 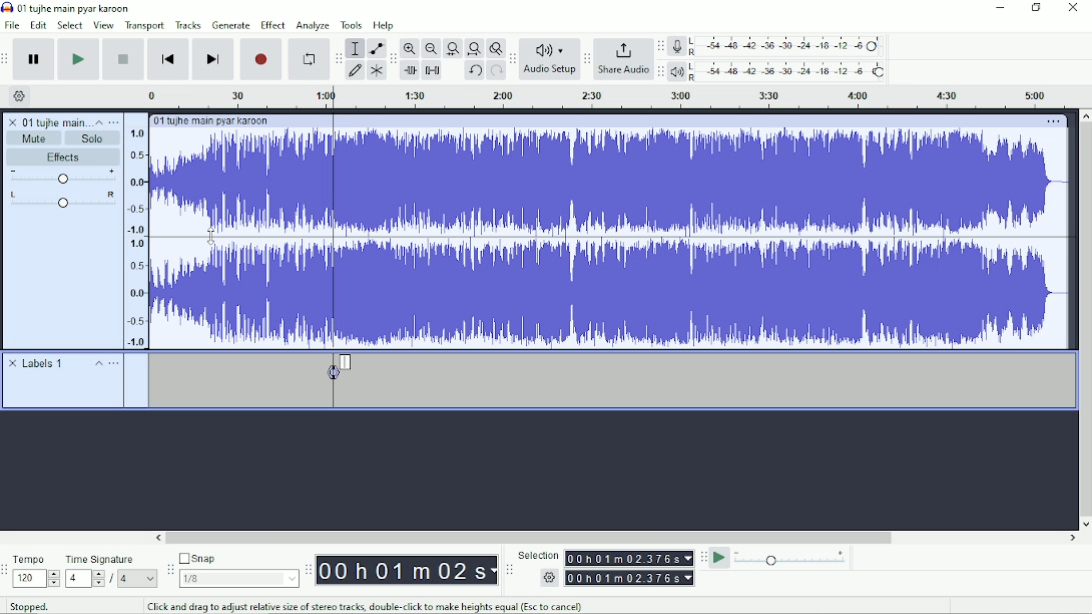 I want to click on Selection, so click(x=606, y=568).